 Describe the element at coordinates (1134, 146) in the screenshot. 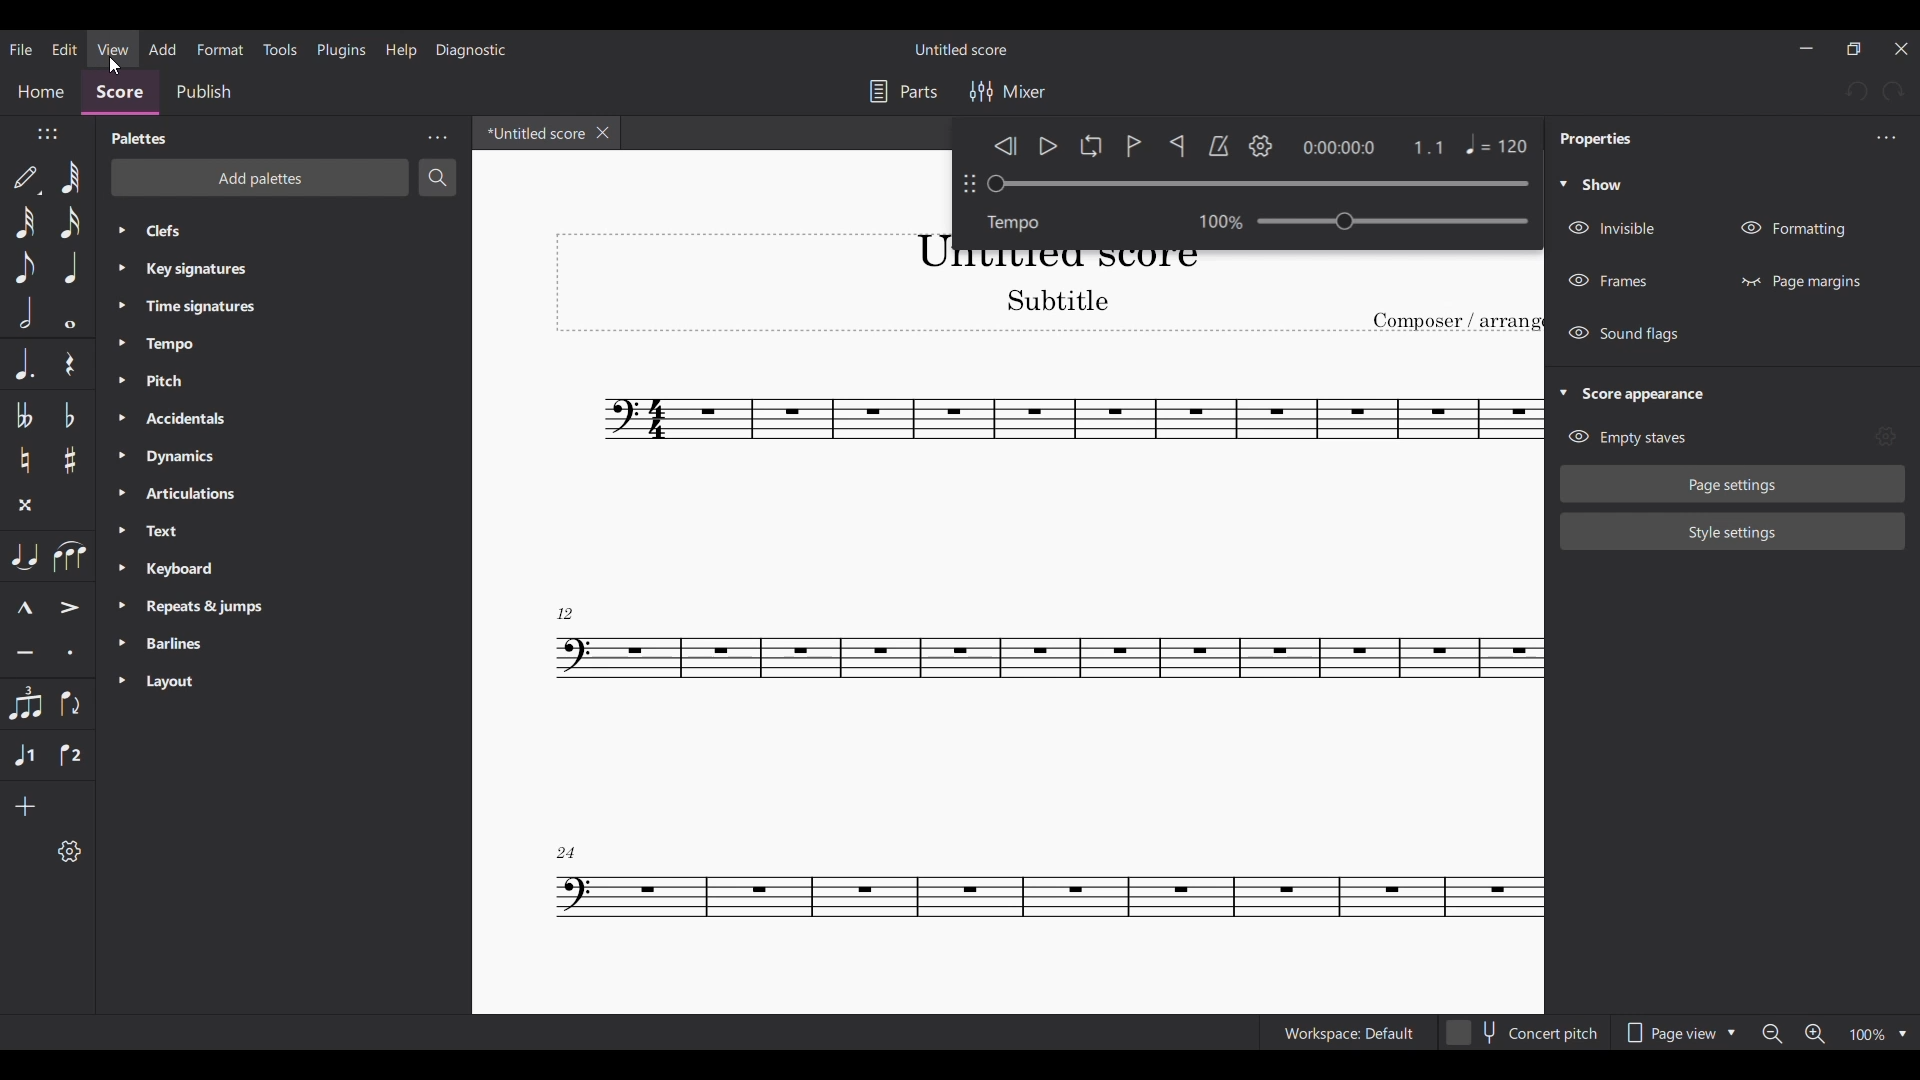

I see `Set loop marker left` at that location.